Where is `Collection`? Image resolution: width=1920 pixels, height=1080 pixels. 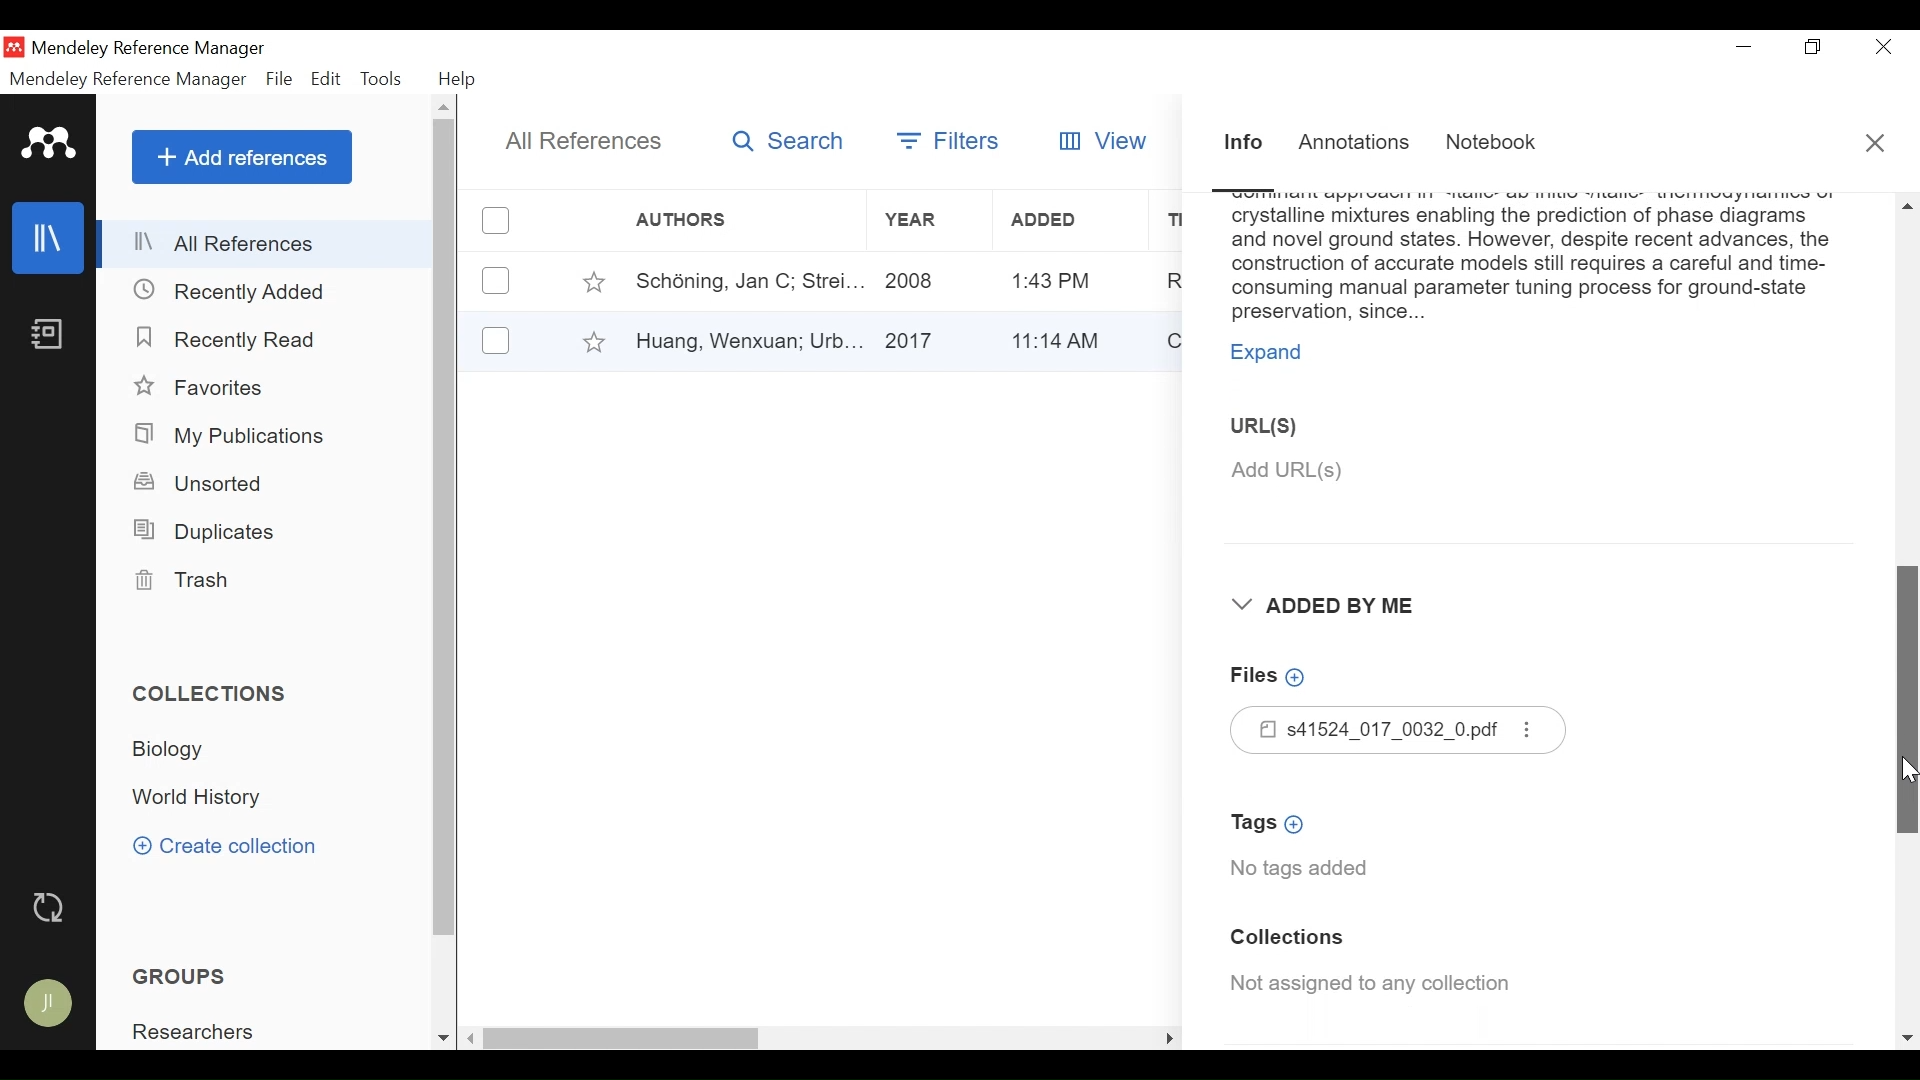
Collection is located at coordinates (1291, 938).